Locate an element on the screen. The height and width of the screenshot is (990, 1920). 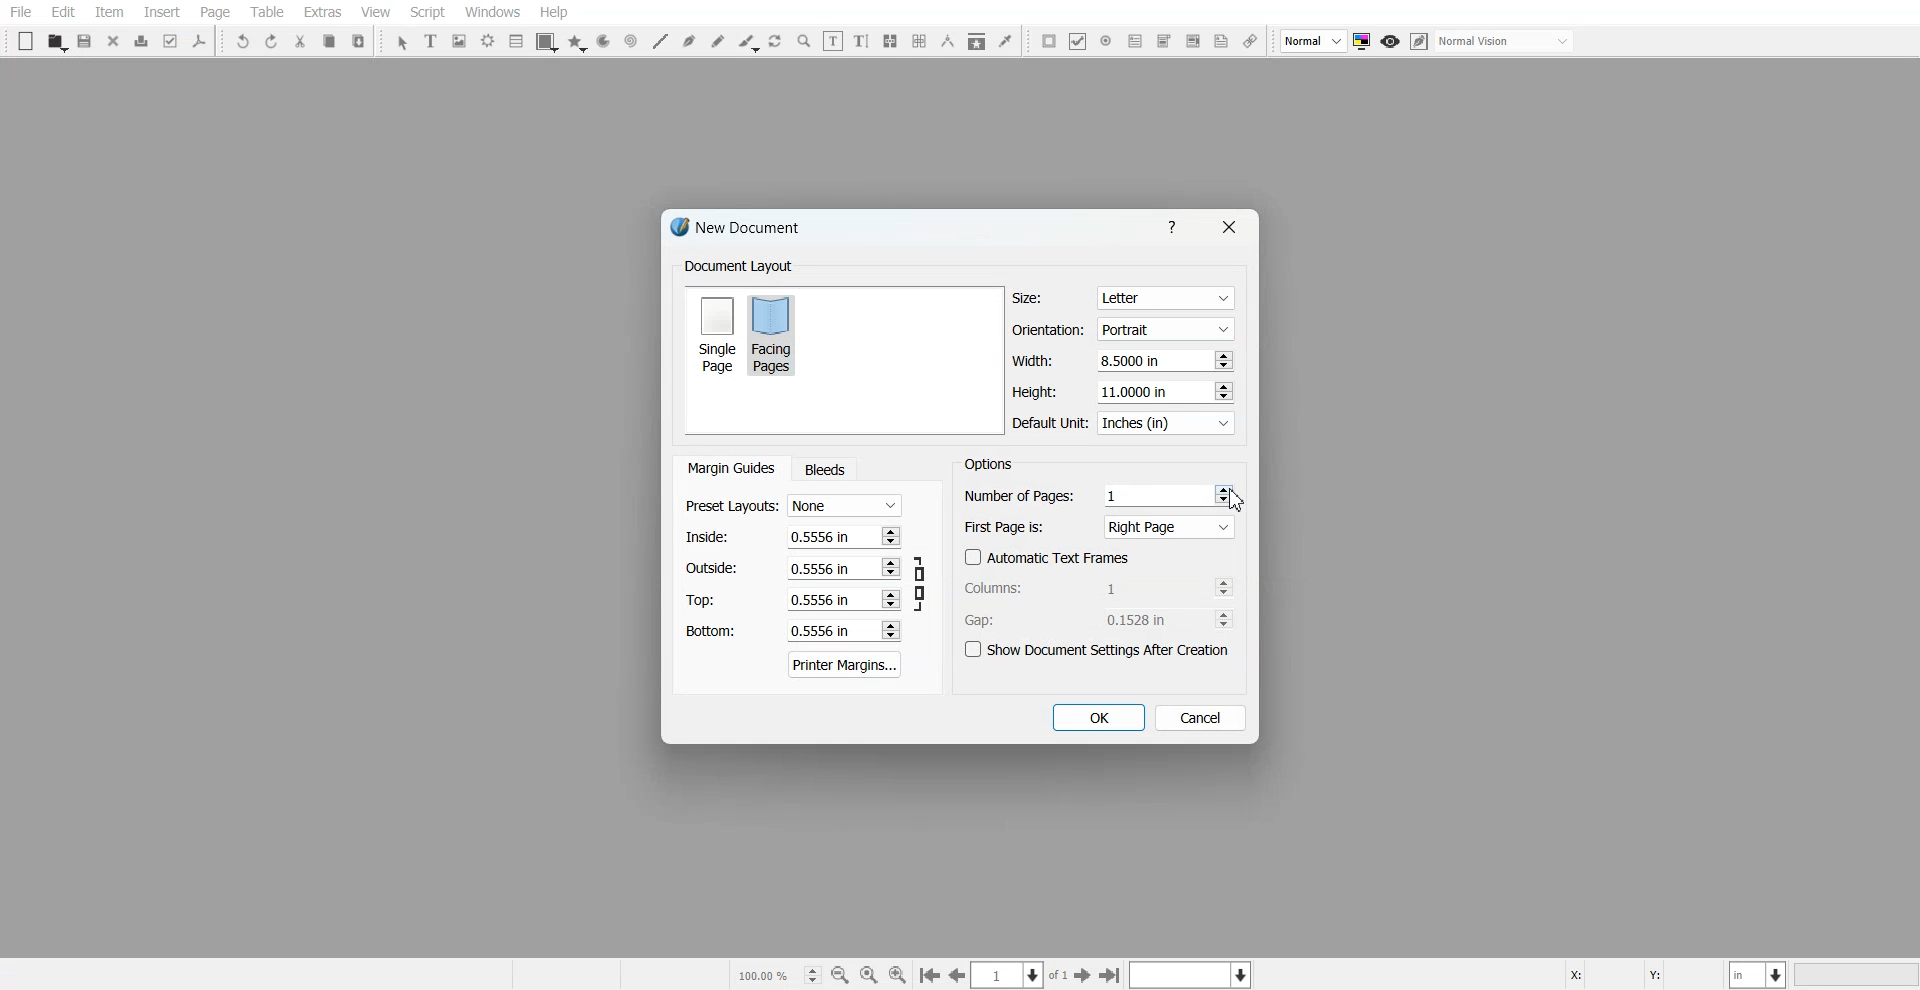
Toggle color  is located at coordinates (1364, 42).